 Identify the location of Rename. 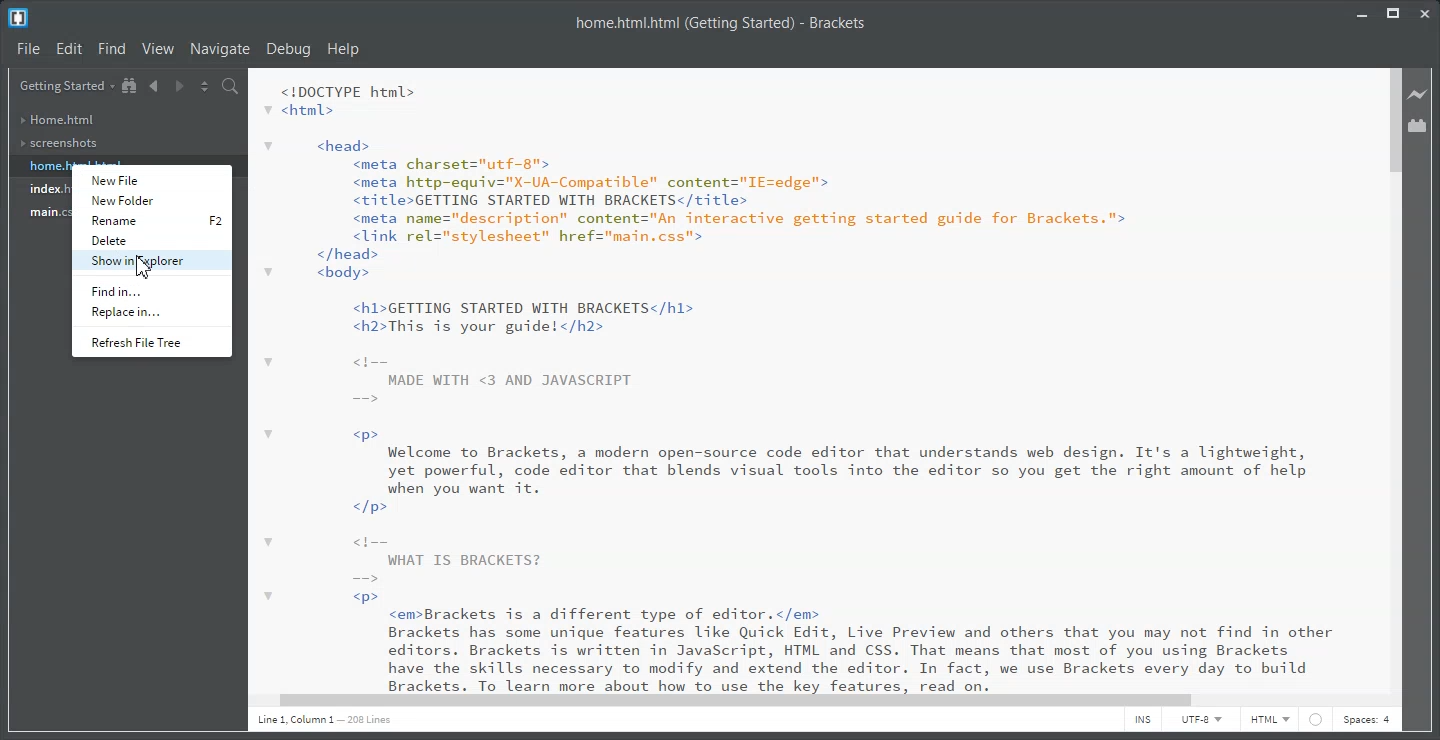
(150, 220).